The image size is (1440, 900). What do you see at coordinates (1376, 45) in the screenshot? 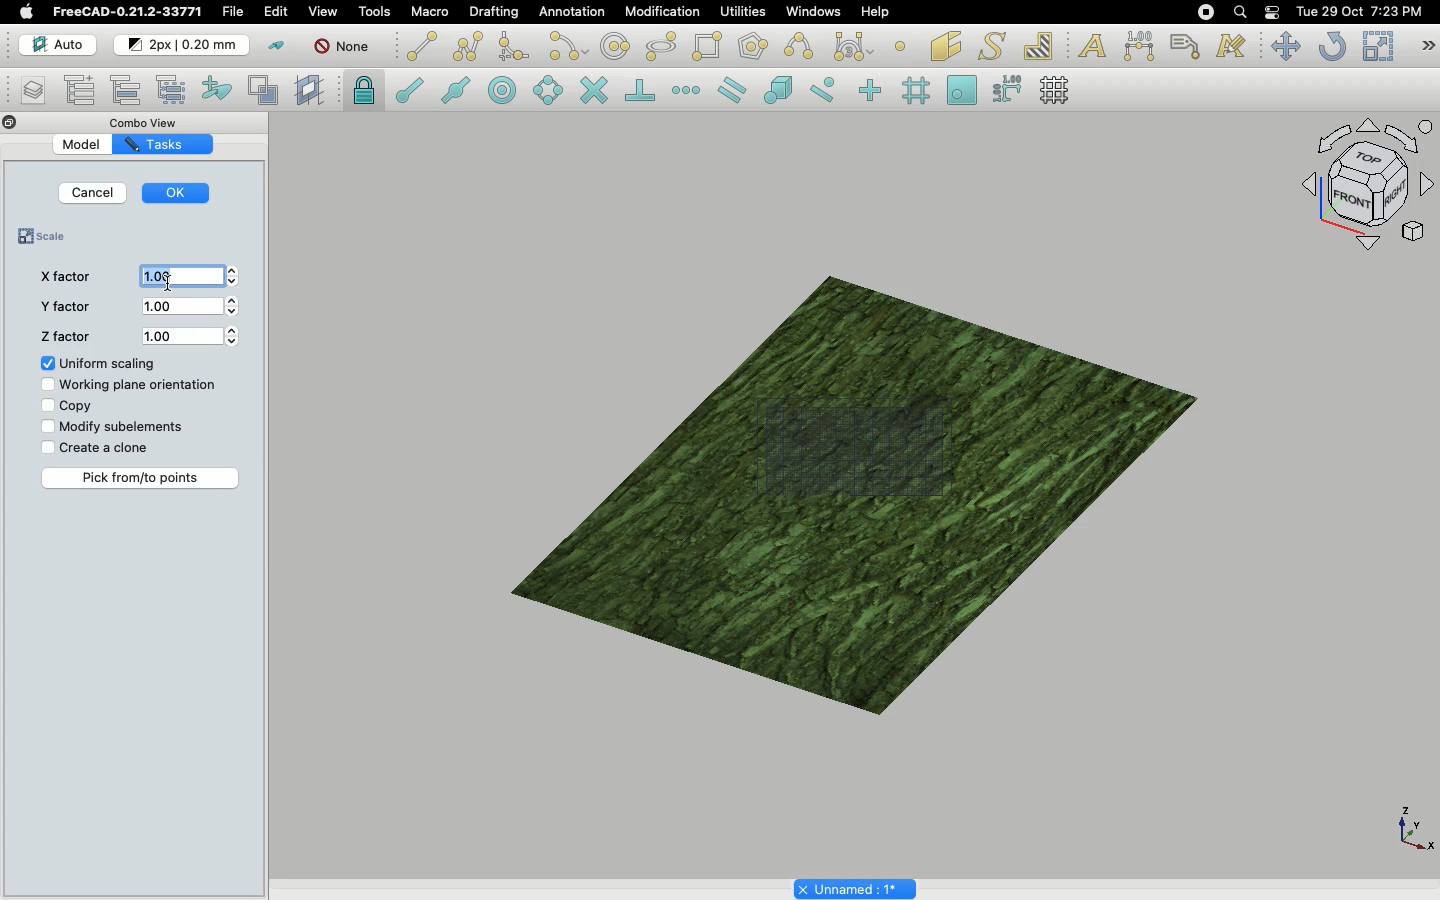
I see `Scale` at bounding box center [1376, 45].